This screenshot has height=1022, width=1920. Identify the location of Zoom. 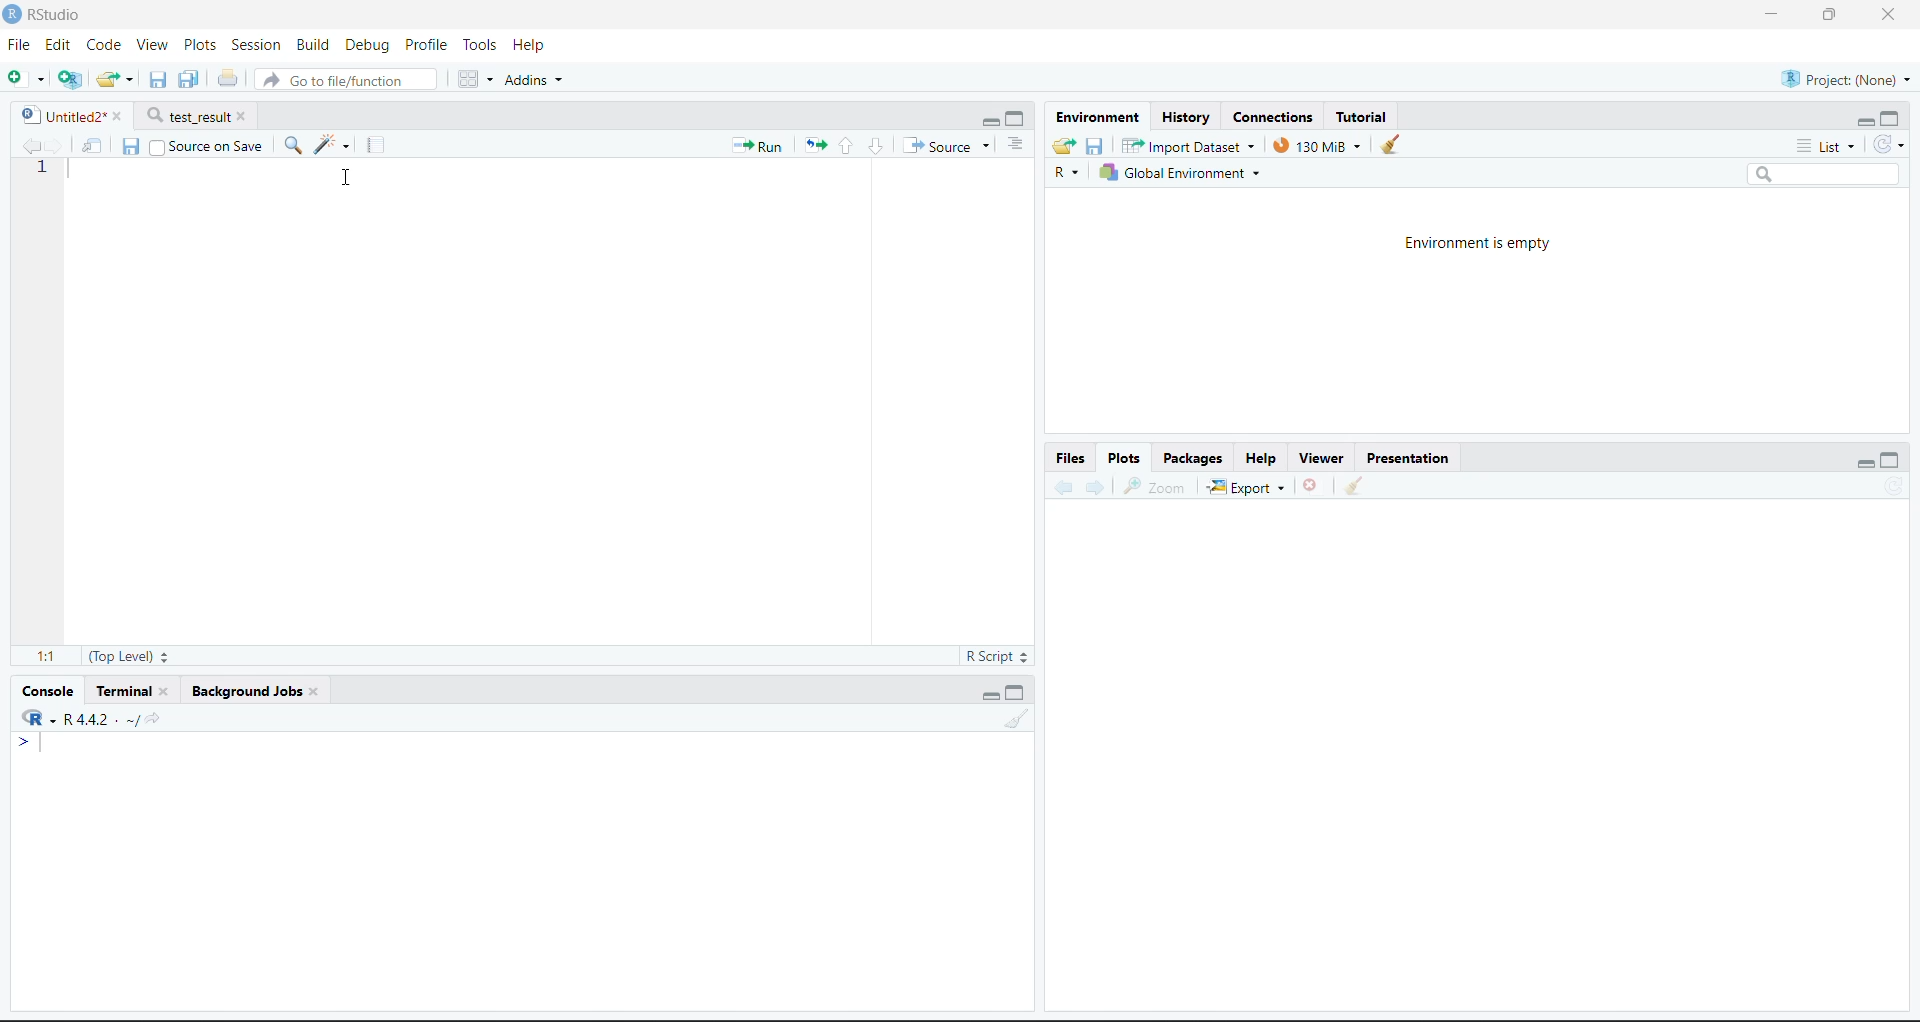
(1157, 488).